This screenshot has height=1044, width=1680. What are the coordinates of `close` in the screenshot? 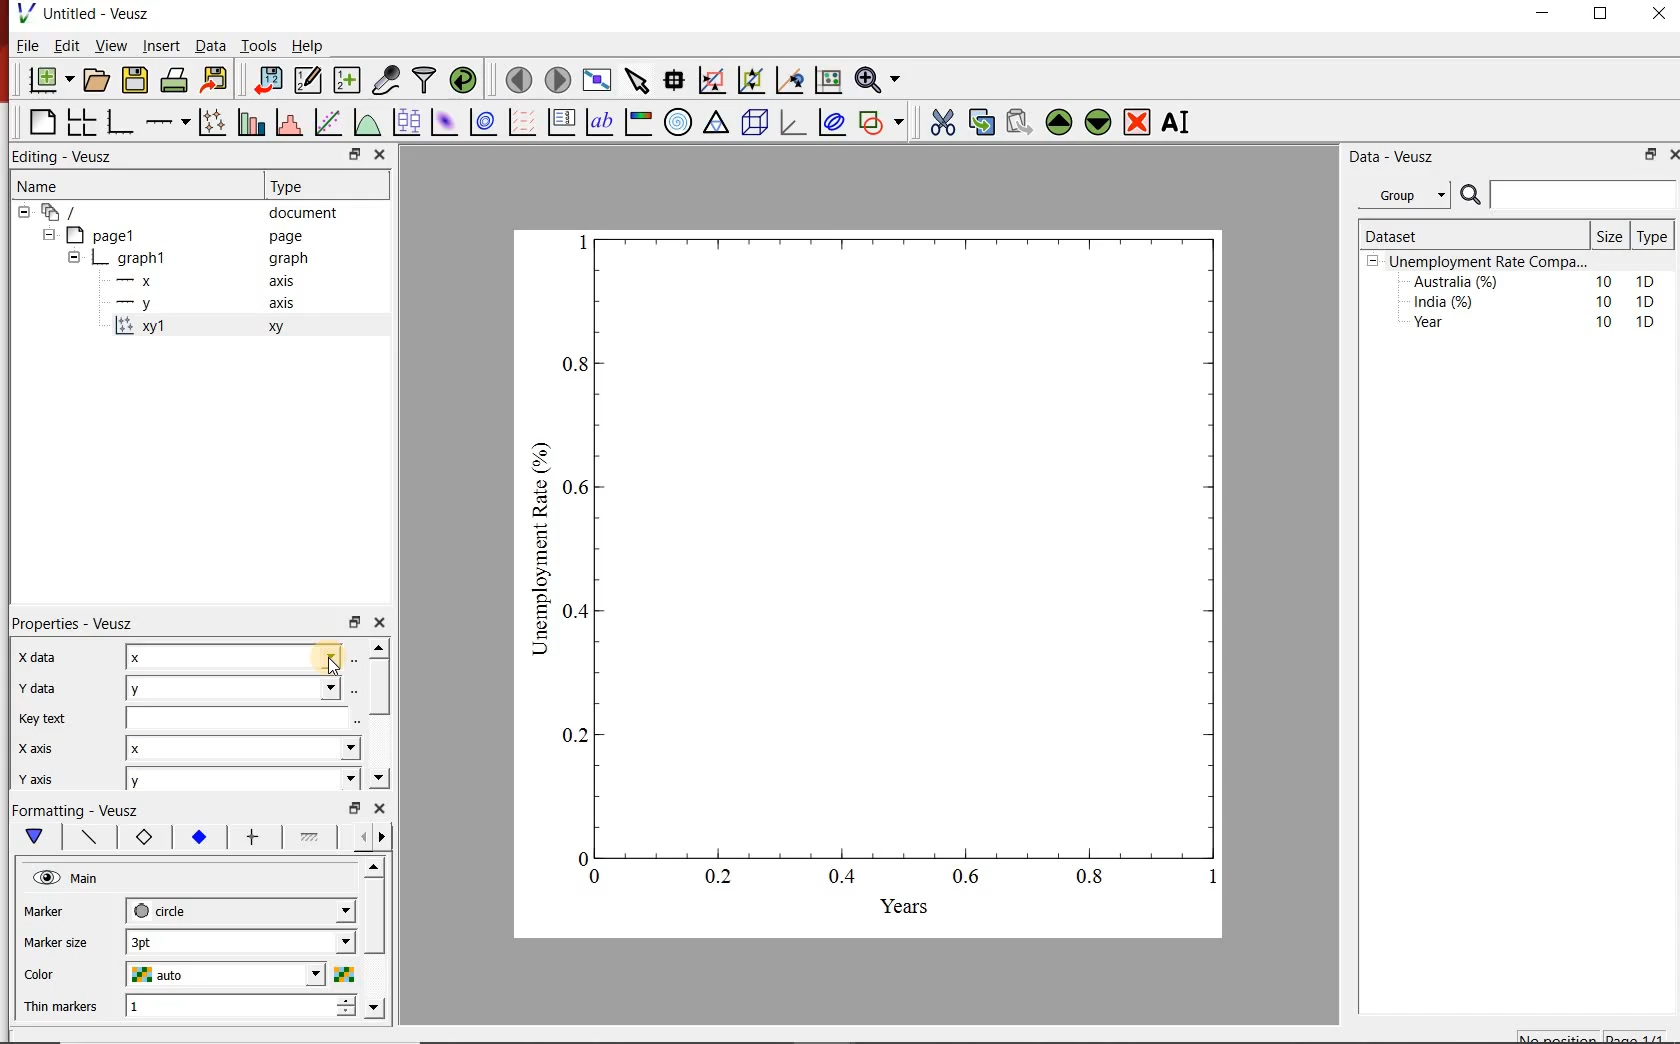 It's located at (1674, 153).